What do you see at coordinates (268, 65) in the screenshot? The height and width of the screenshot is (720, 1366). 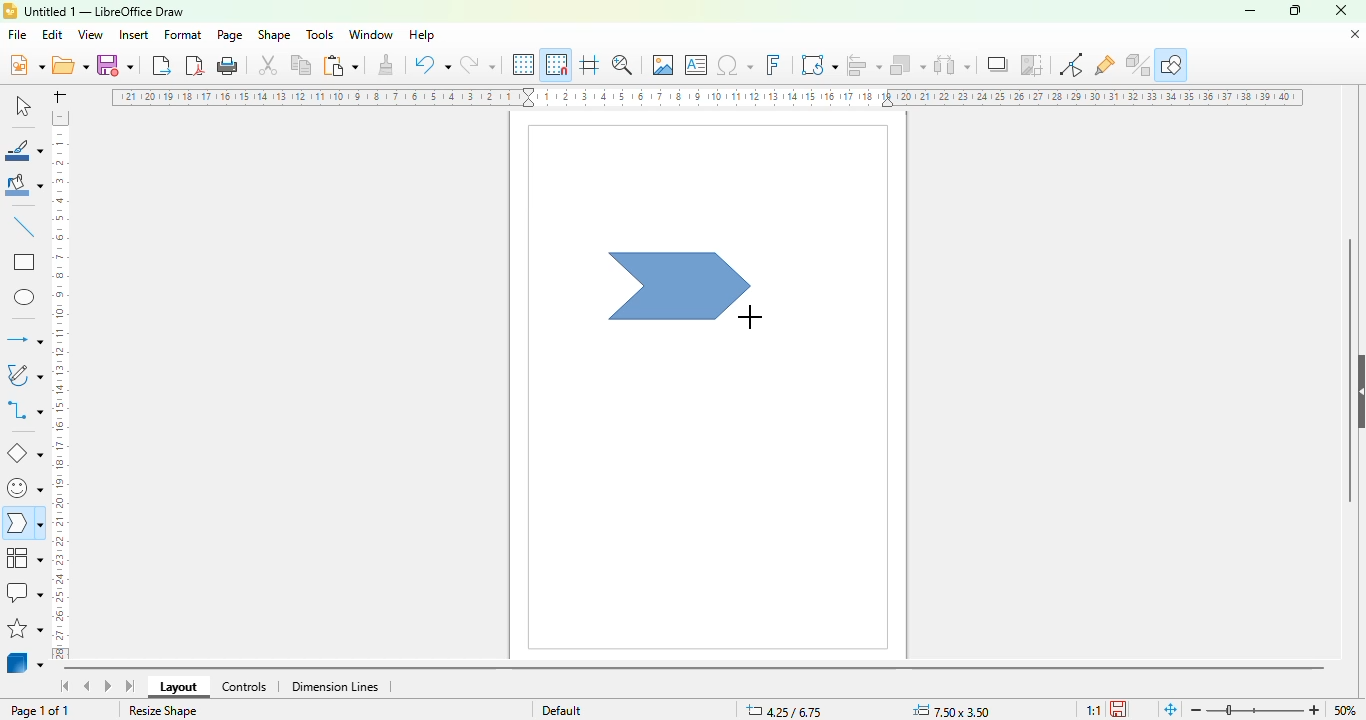 I see `cut` at bounding box center [268, 65].